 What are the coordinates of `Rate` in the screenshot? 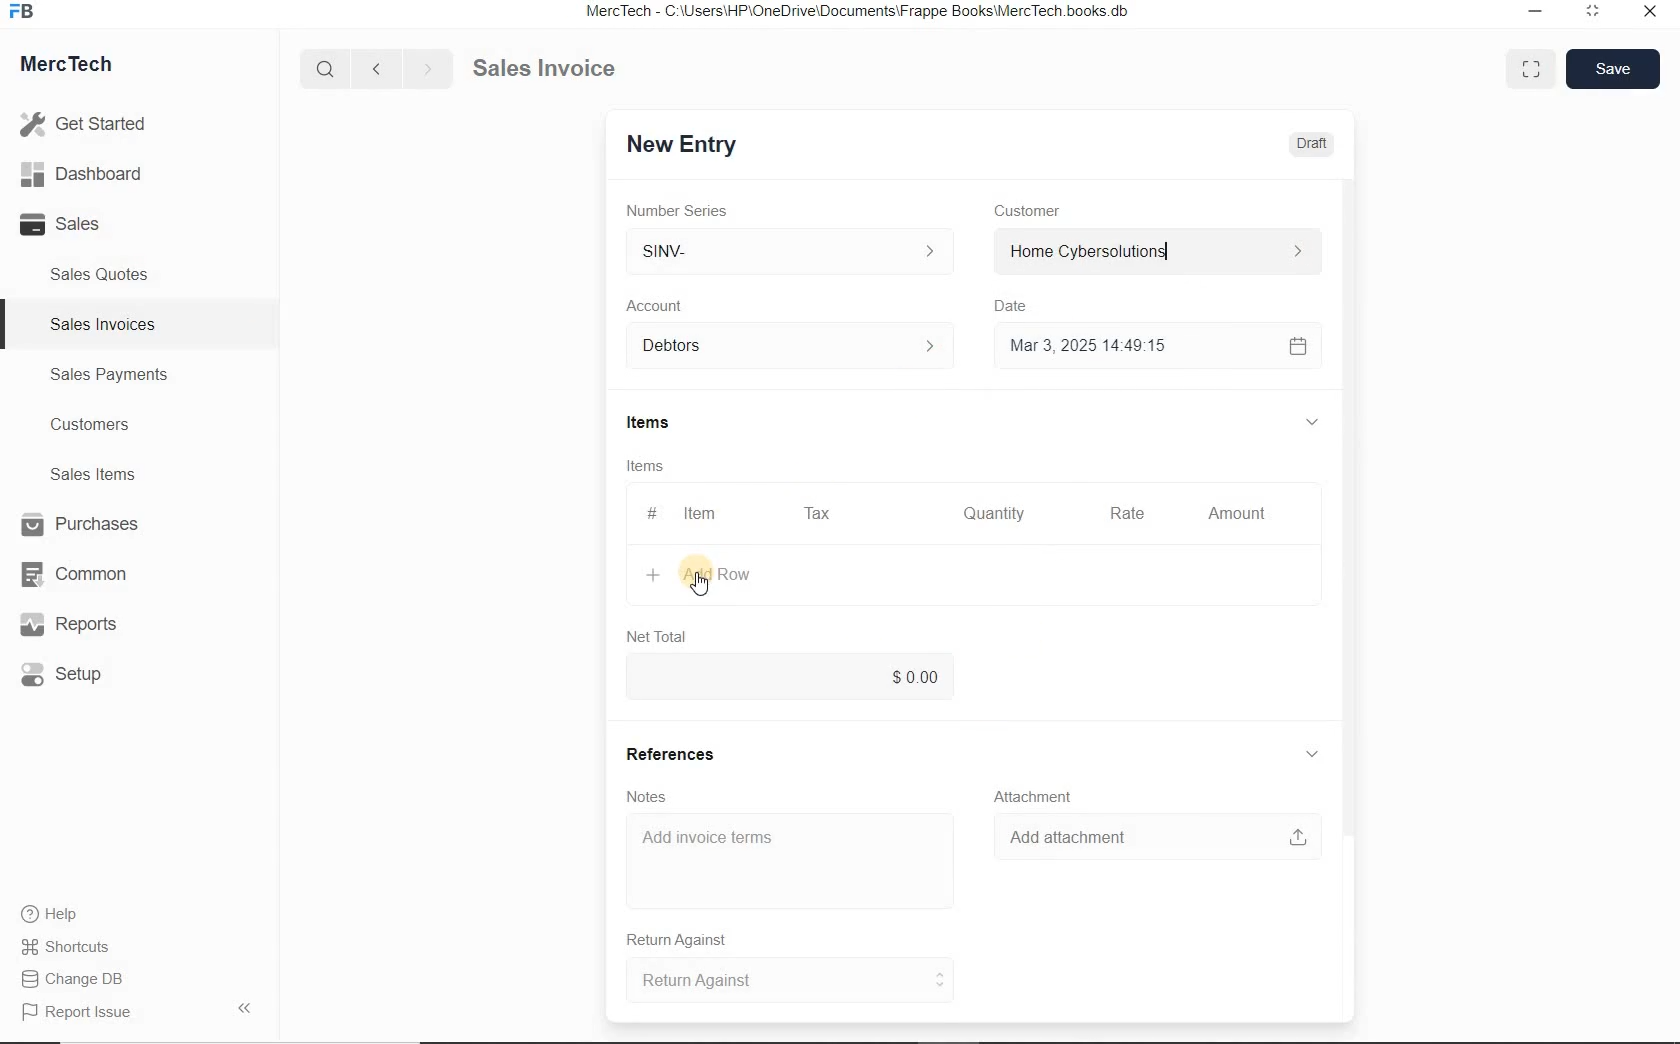 It's located at (1125, 515).